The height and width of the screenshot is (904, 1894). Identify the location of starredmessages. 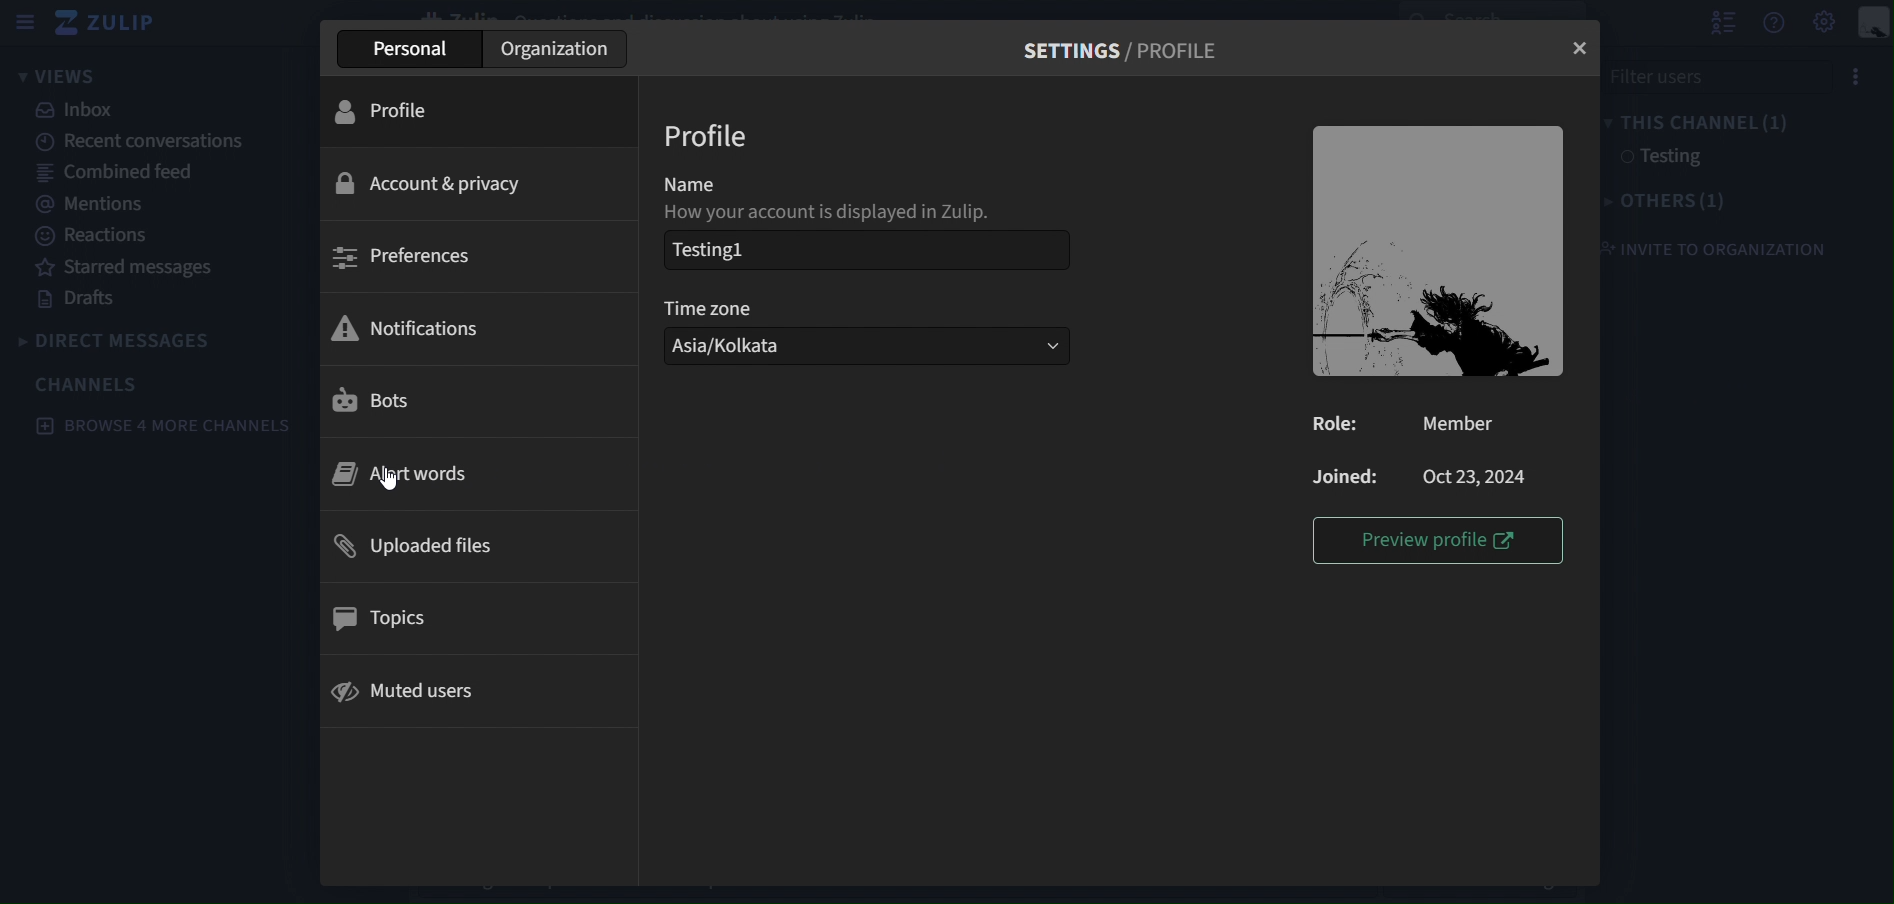
(131, 268).